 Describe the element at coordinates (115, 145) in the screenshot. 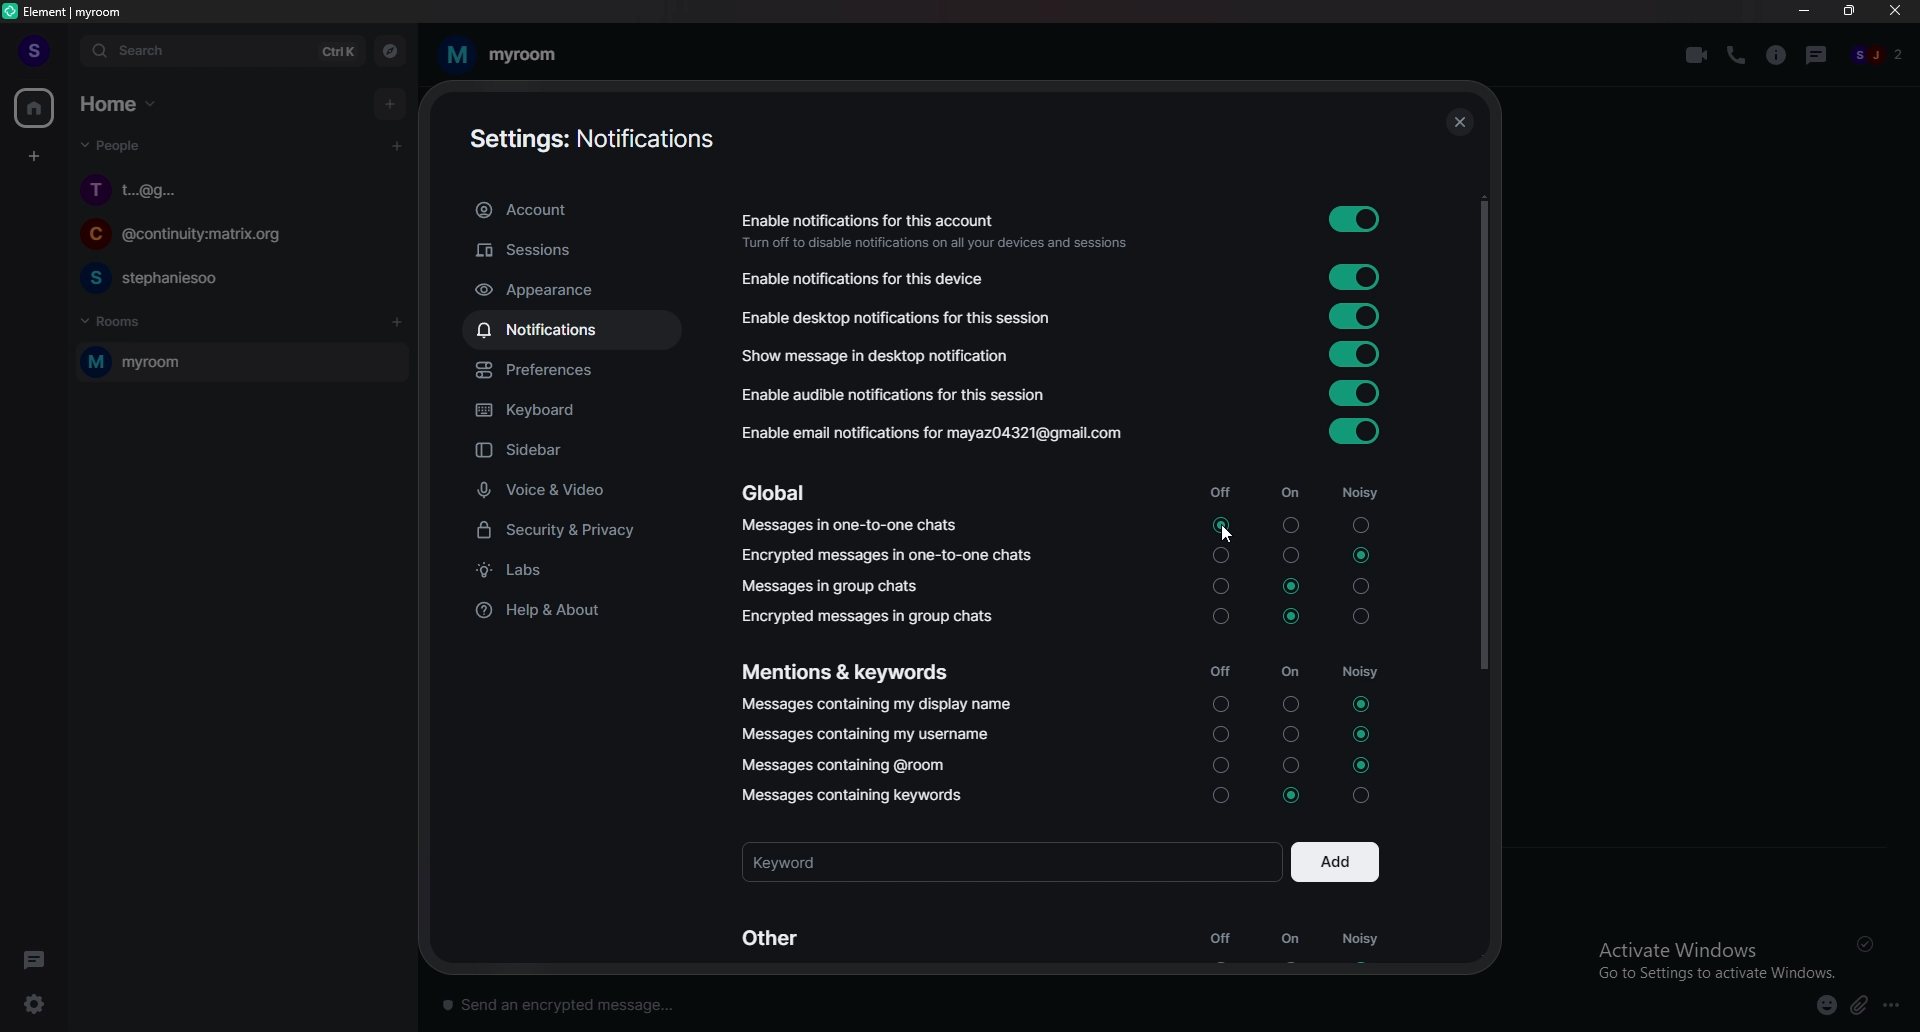

I see `people` at that location.